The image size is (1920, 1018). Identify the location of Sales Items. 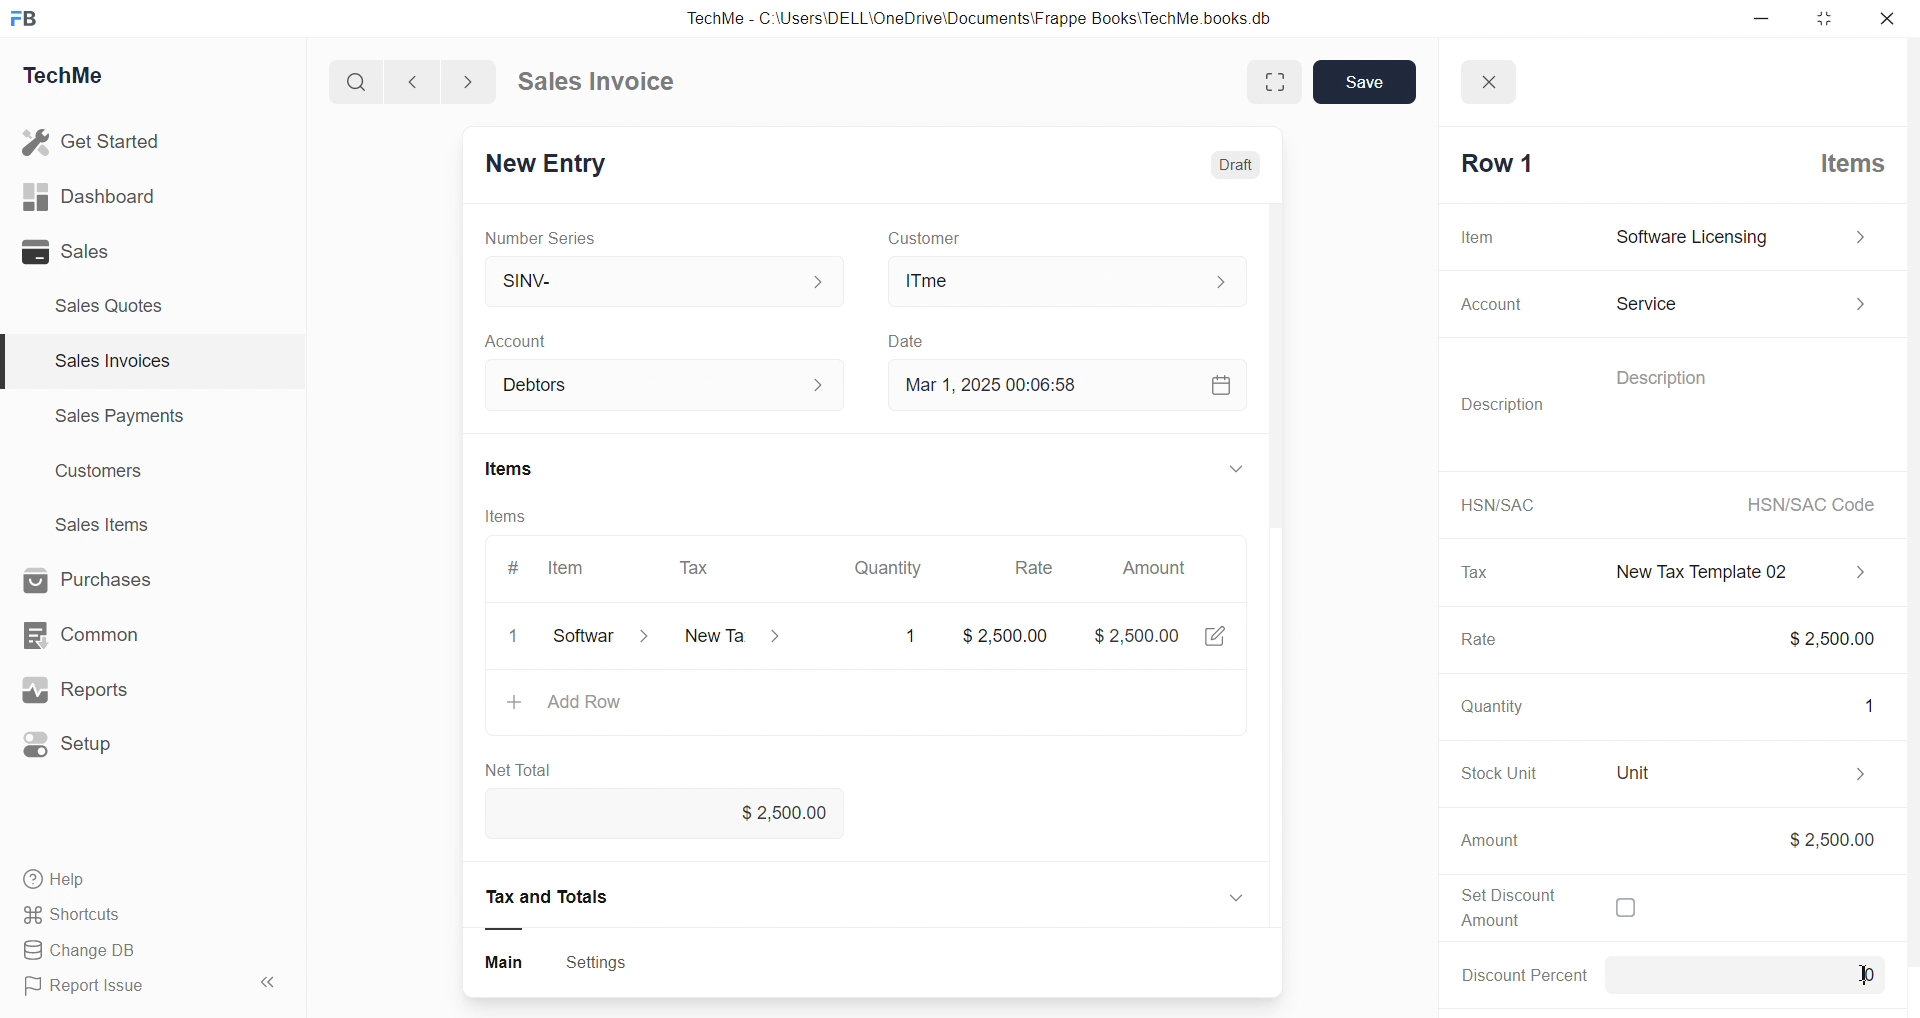
(111, 527).